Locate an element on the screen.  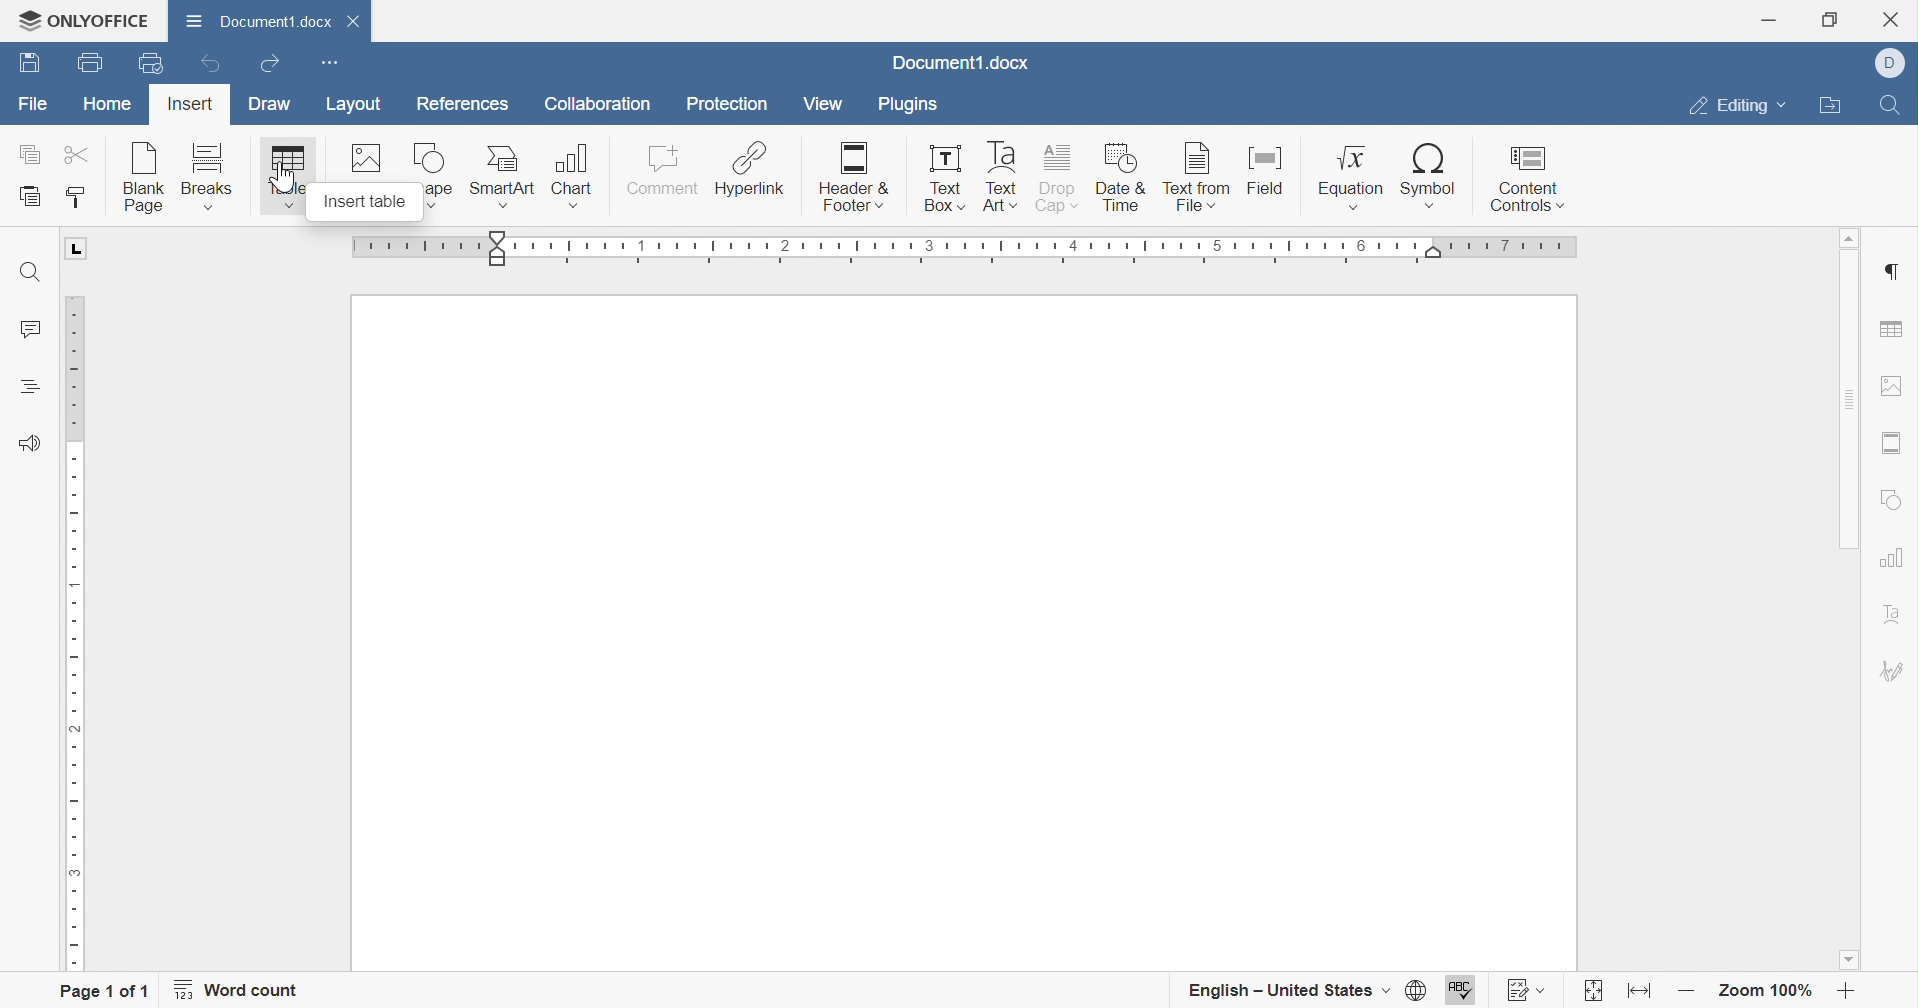
Word count is located at coordinates (242, 989).